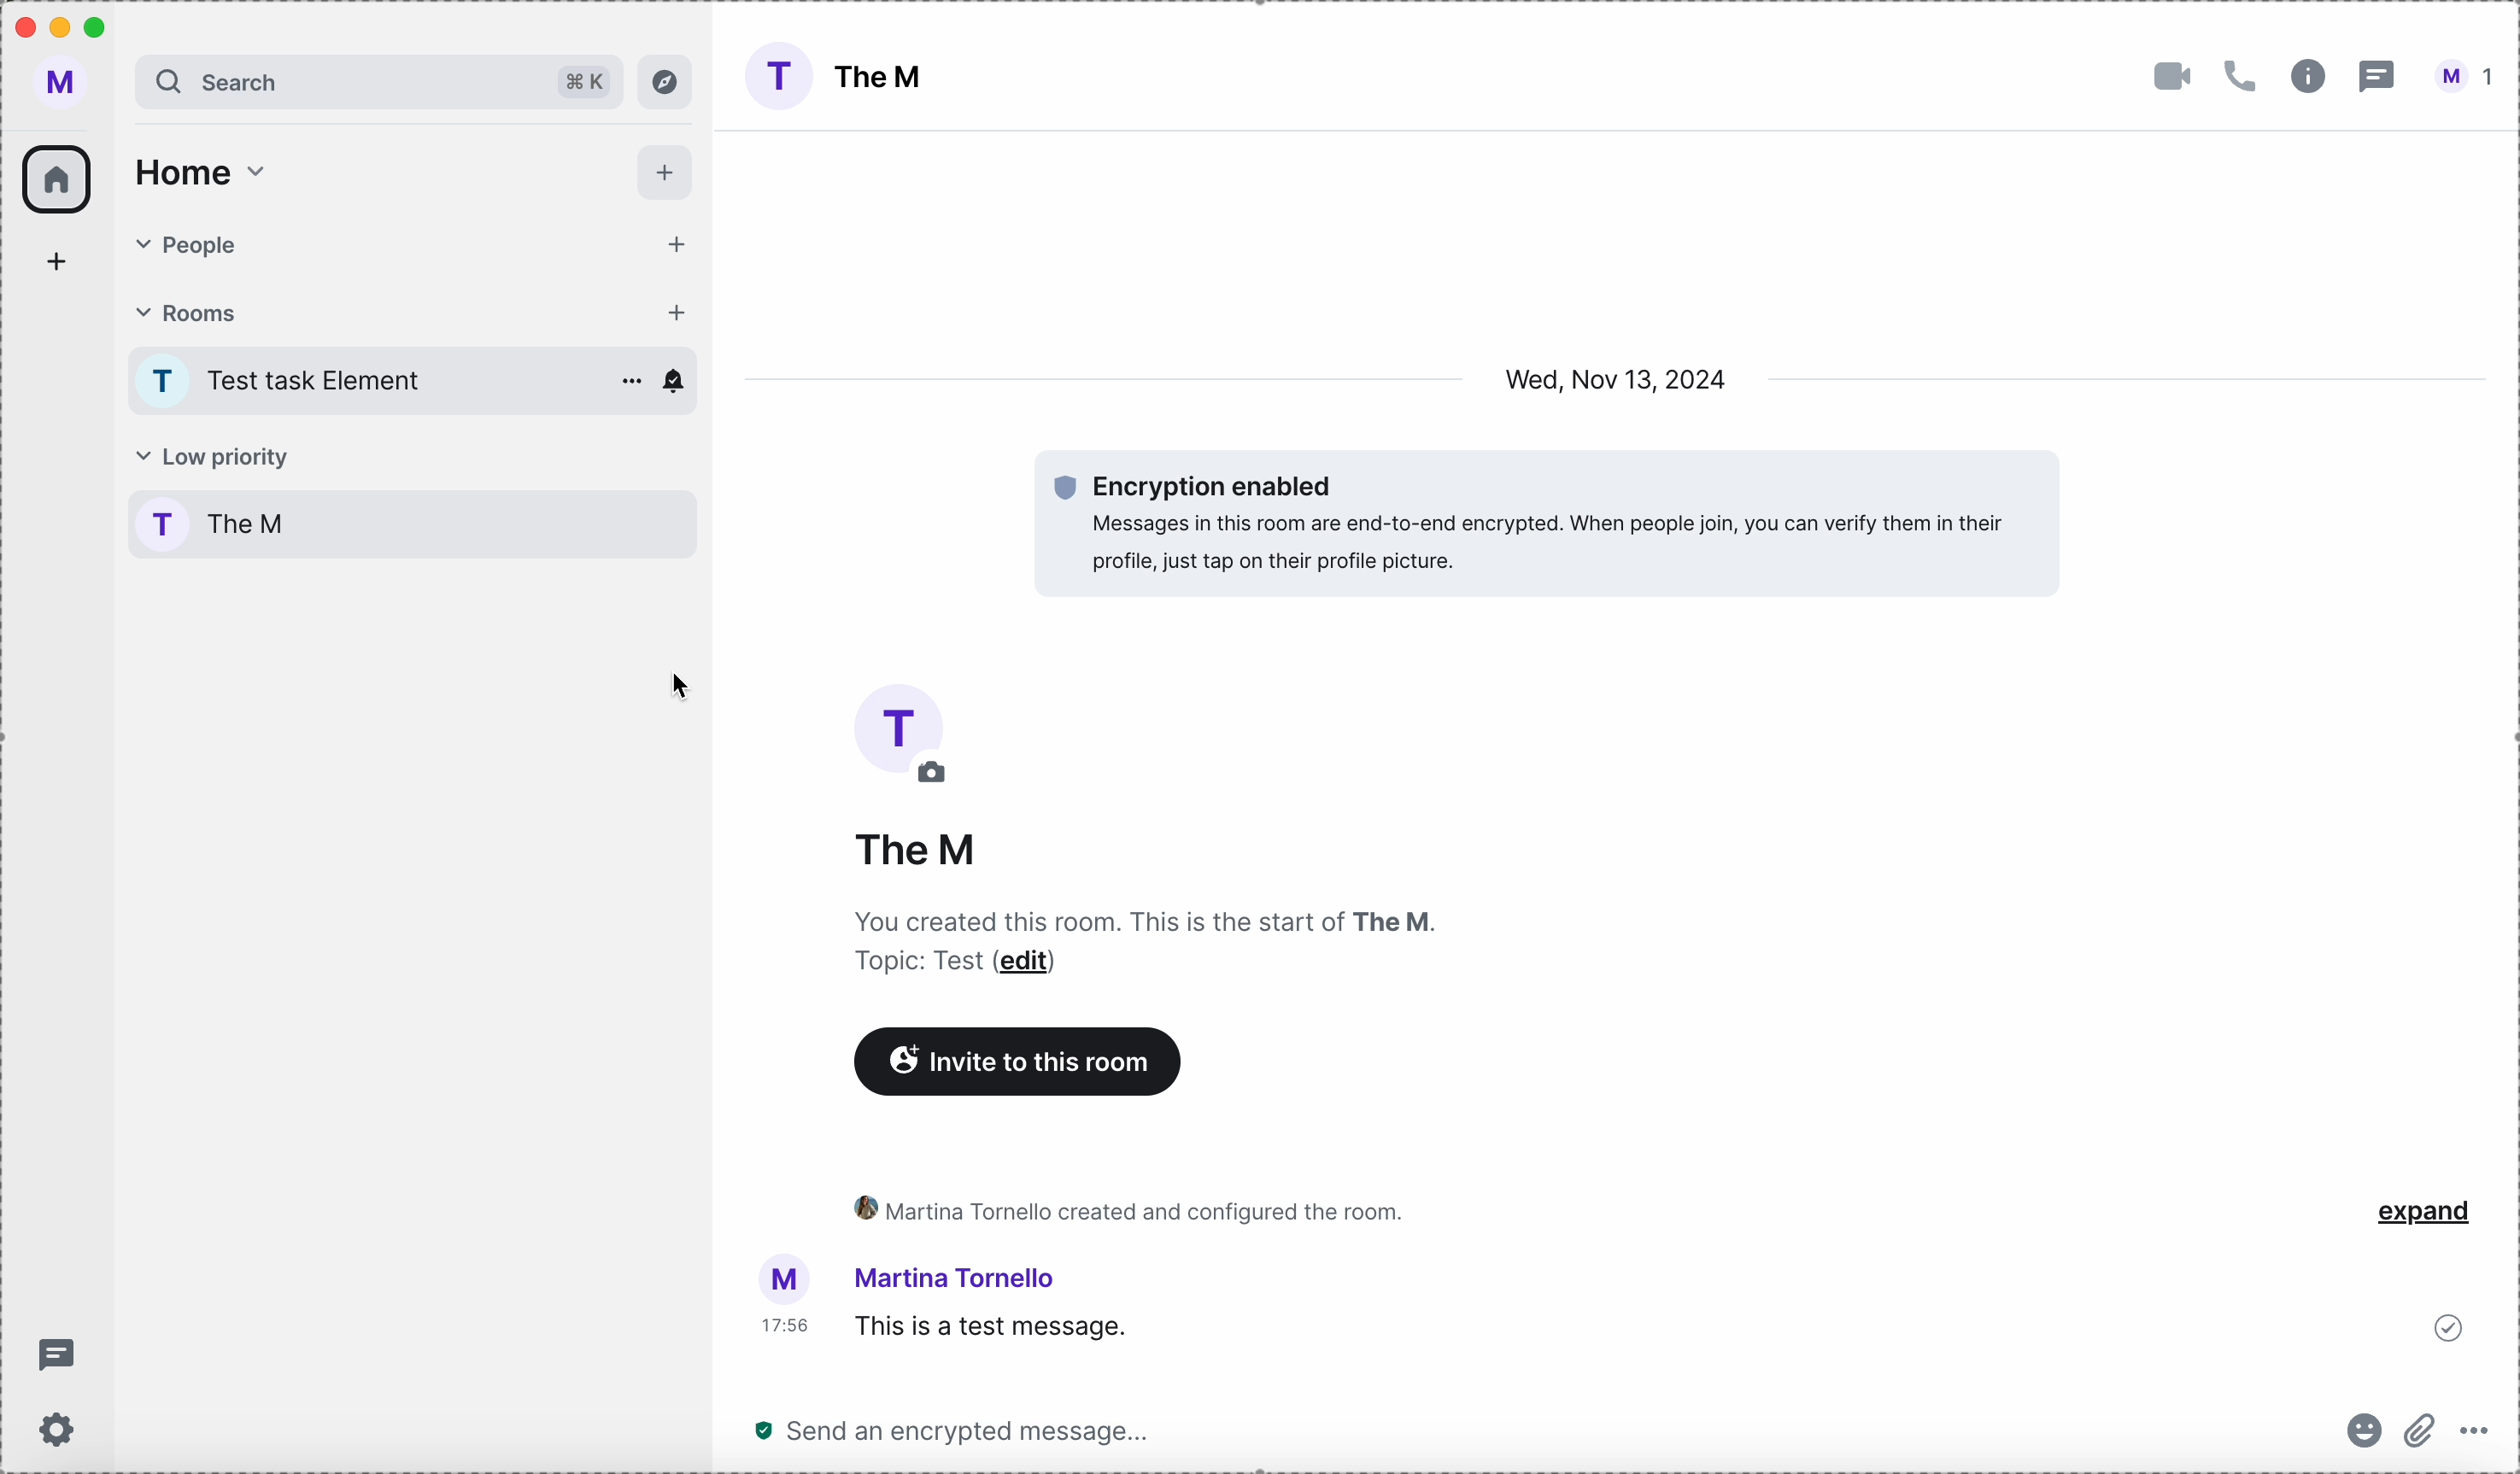 This screenshot has height=1474, width=2520. Describe the element at coordinates (902, 966) in the screenshot. I see `text` at that location.